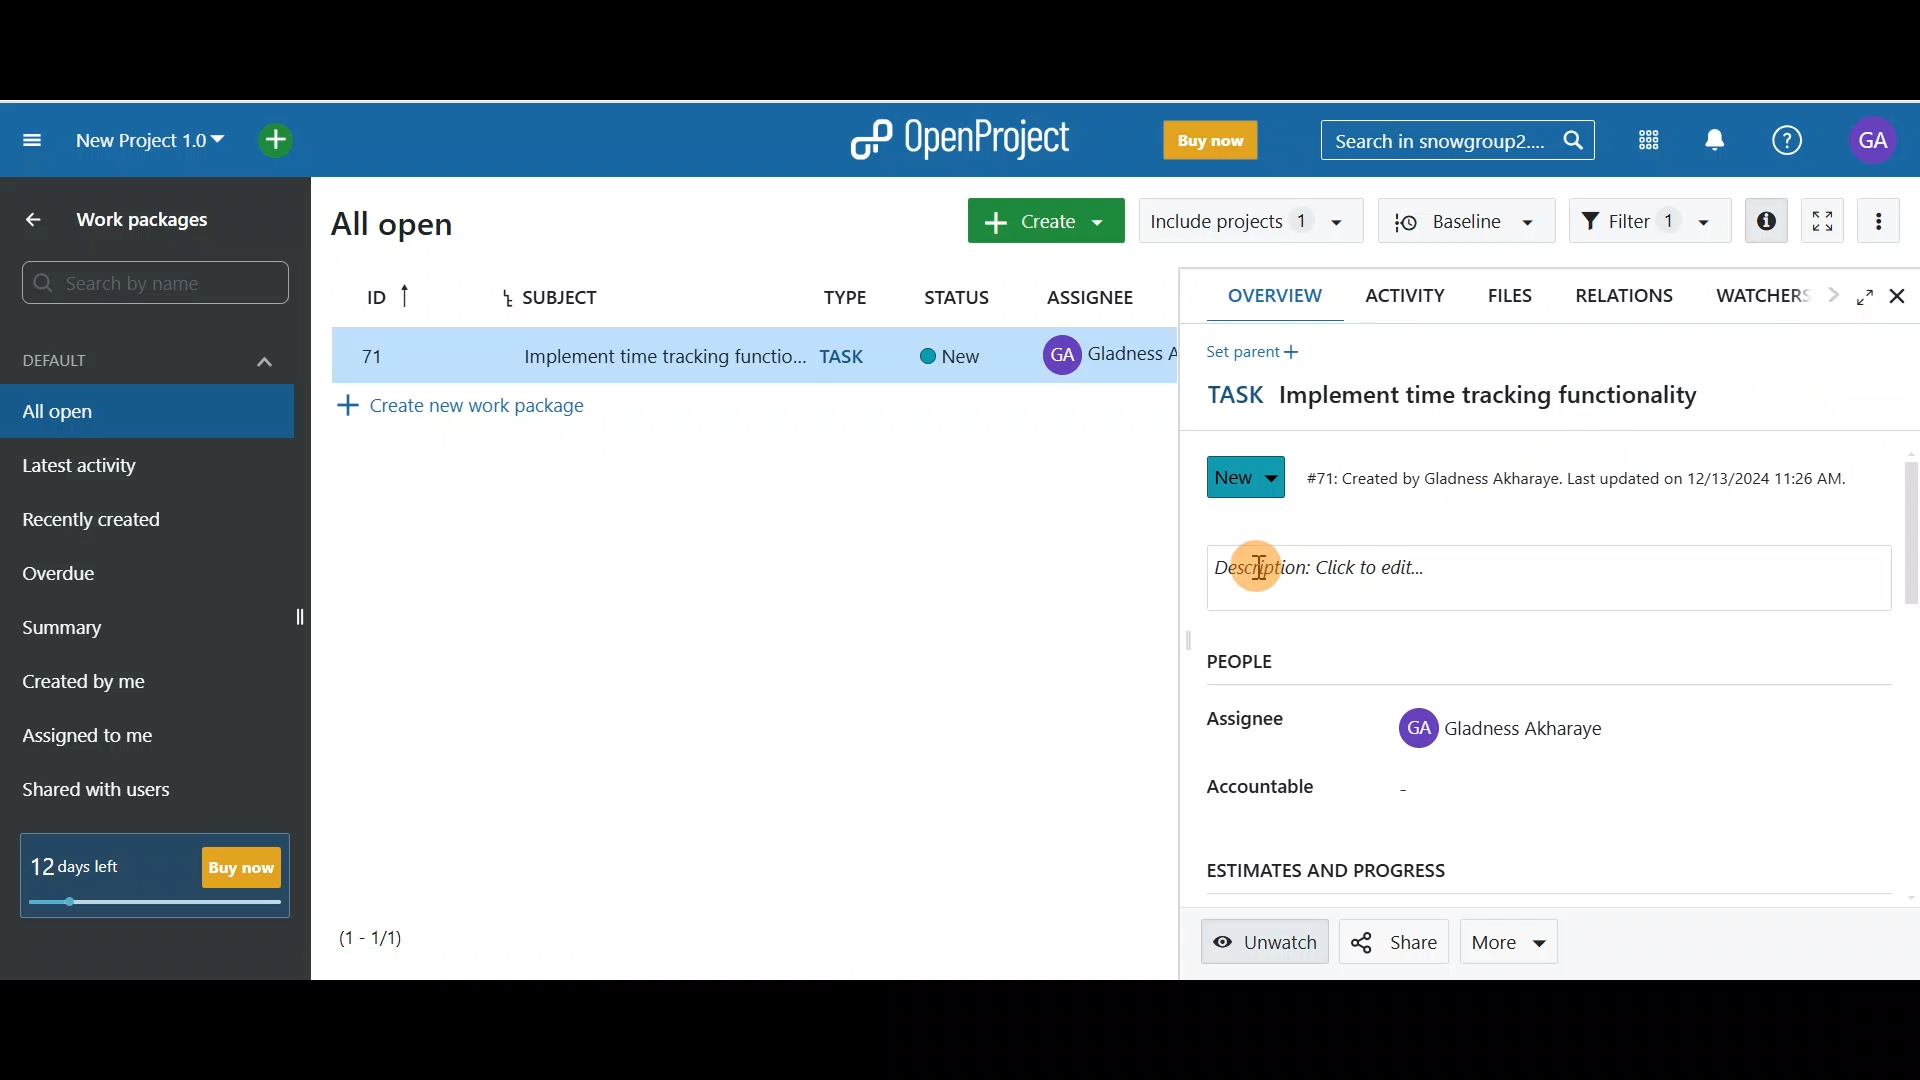 This screenshot has width=1920, height=1080. What do you see at coordinates (108, 789) in the screenshot?
I see `Shared with users` at bounding box center [108, 789].